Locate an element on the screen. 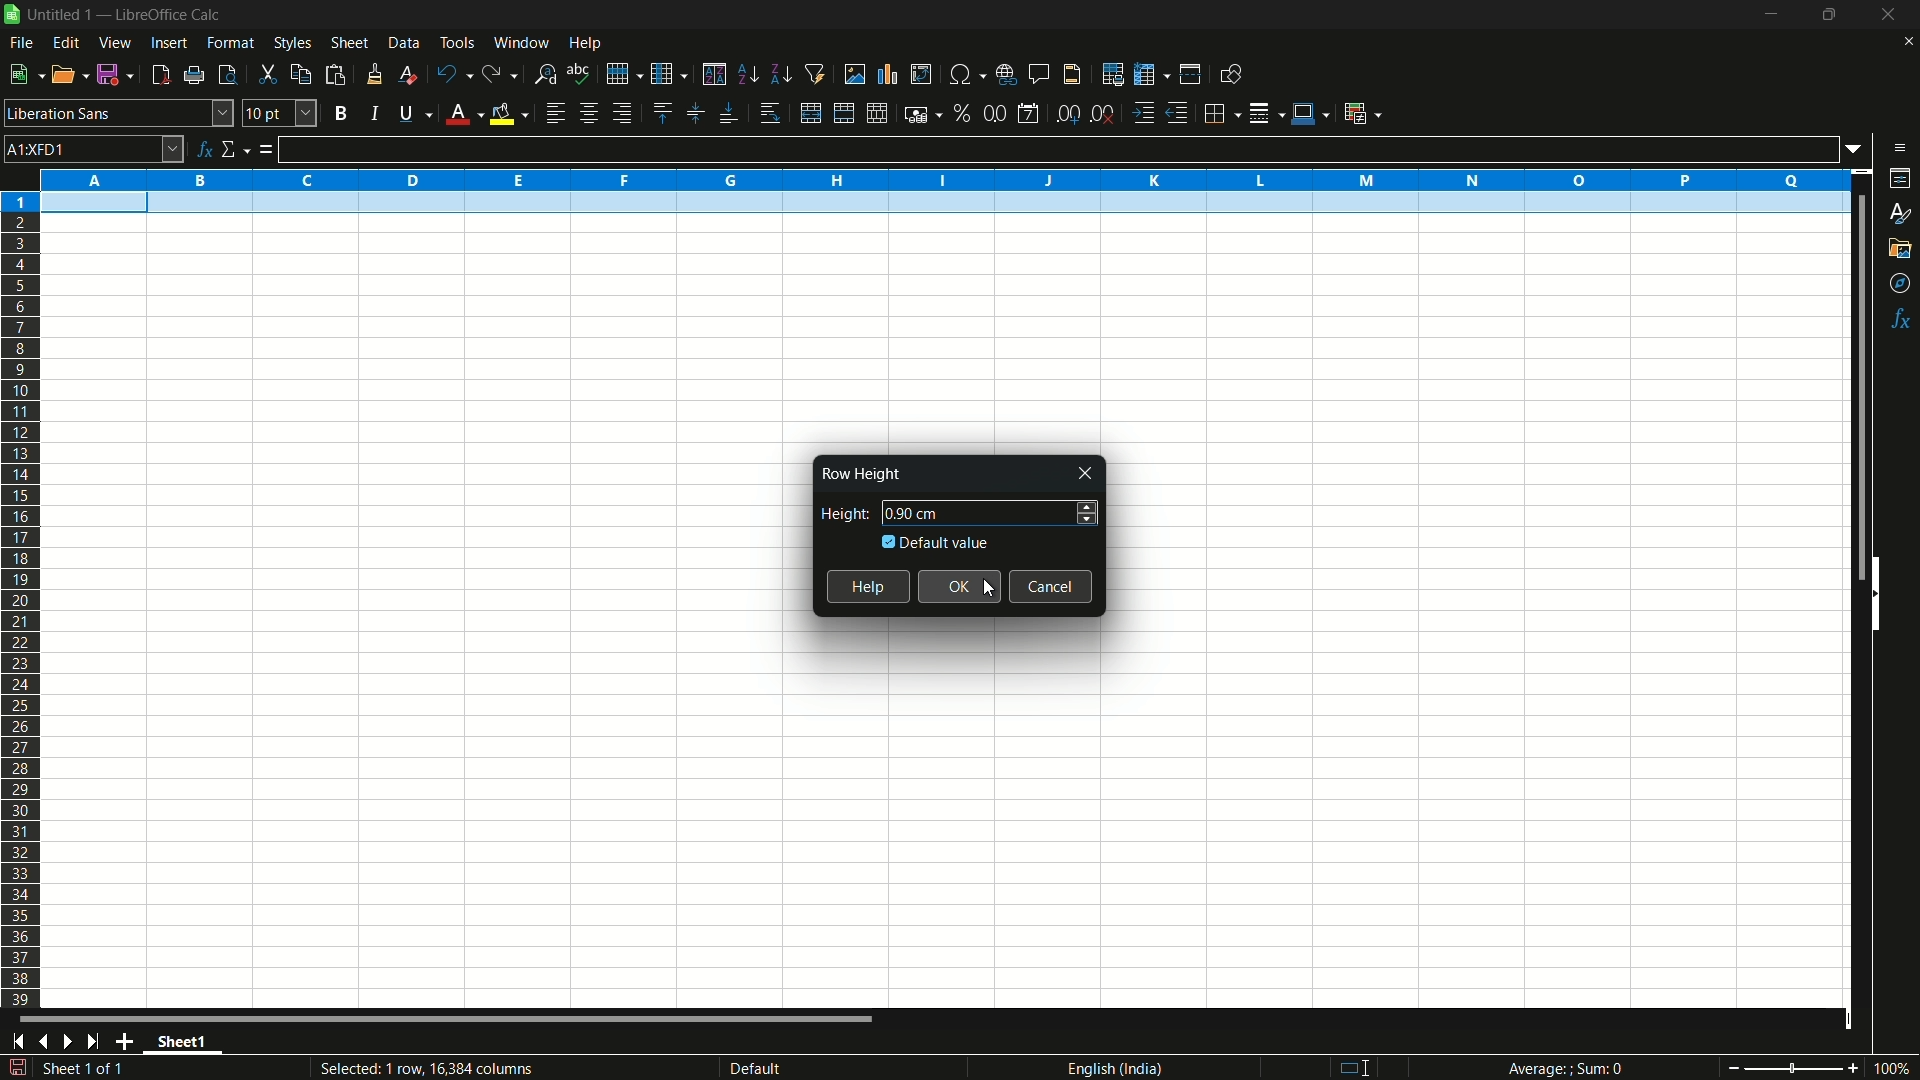  split window is located at coordinates (1190, 75).